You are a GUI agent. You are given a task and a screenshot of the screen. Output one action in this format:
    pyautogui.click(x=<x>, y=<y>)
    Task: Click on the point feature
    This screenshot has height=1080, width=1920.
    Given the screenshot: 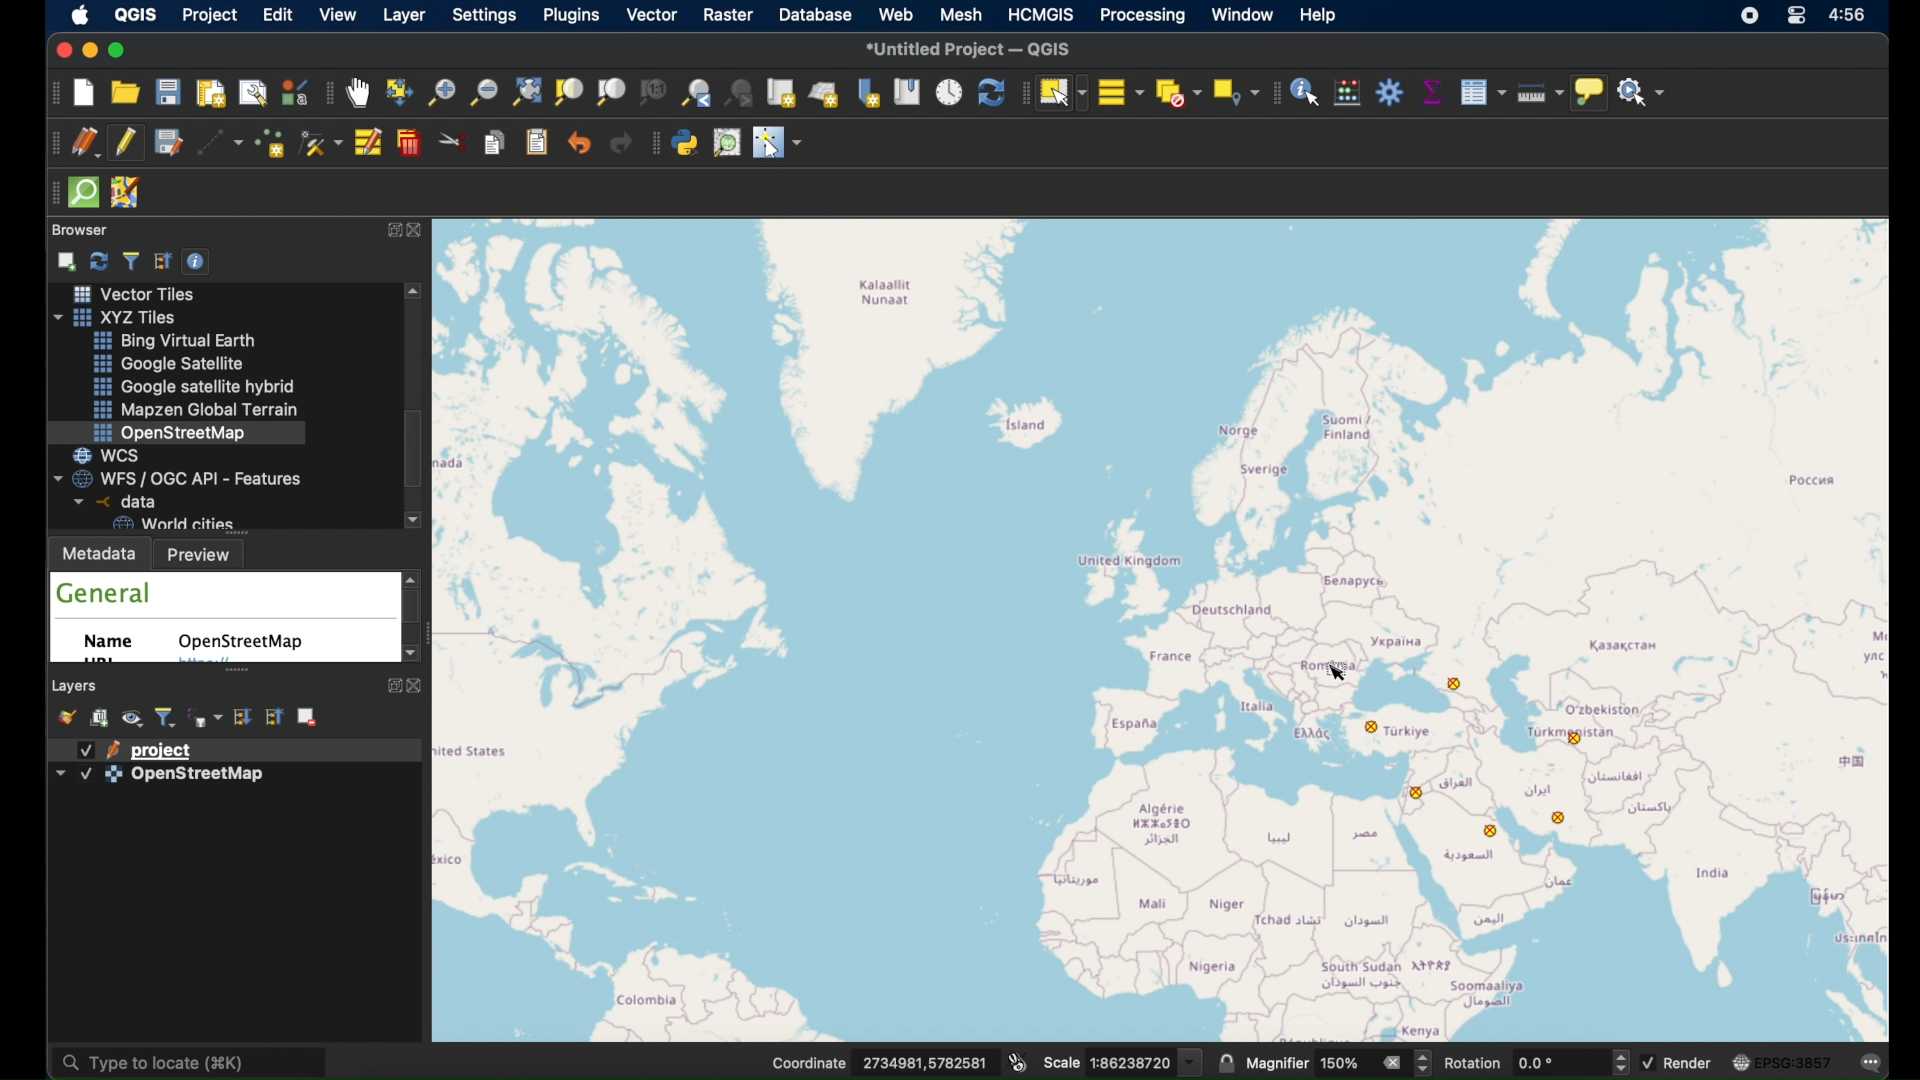 What is the action you would take?
    pyautogui.click(x=1423, y=793)
    